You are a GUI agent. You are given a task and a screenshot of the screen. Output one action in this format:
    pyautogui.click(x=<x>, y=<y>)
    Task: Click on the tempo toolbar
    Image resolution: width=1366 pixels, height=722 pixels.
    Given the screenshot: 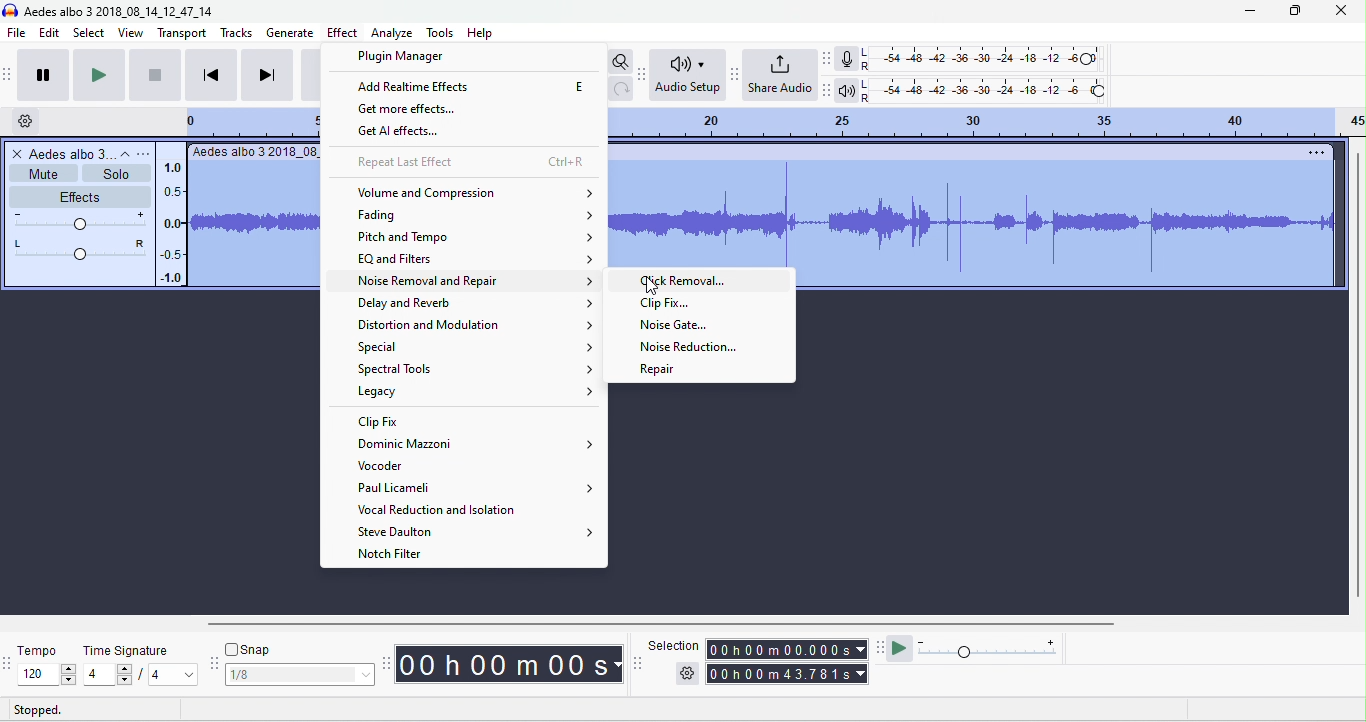 What is the action you would take?
    pyautogui.click(x=9, y=662)
    